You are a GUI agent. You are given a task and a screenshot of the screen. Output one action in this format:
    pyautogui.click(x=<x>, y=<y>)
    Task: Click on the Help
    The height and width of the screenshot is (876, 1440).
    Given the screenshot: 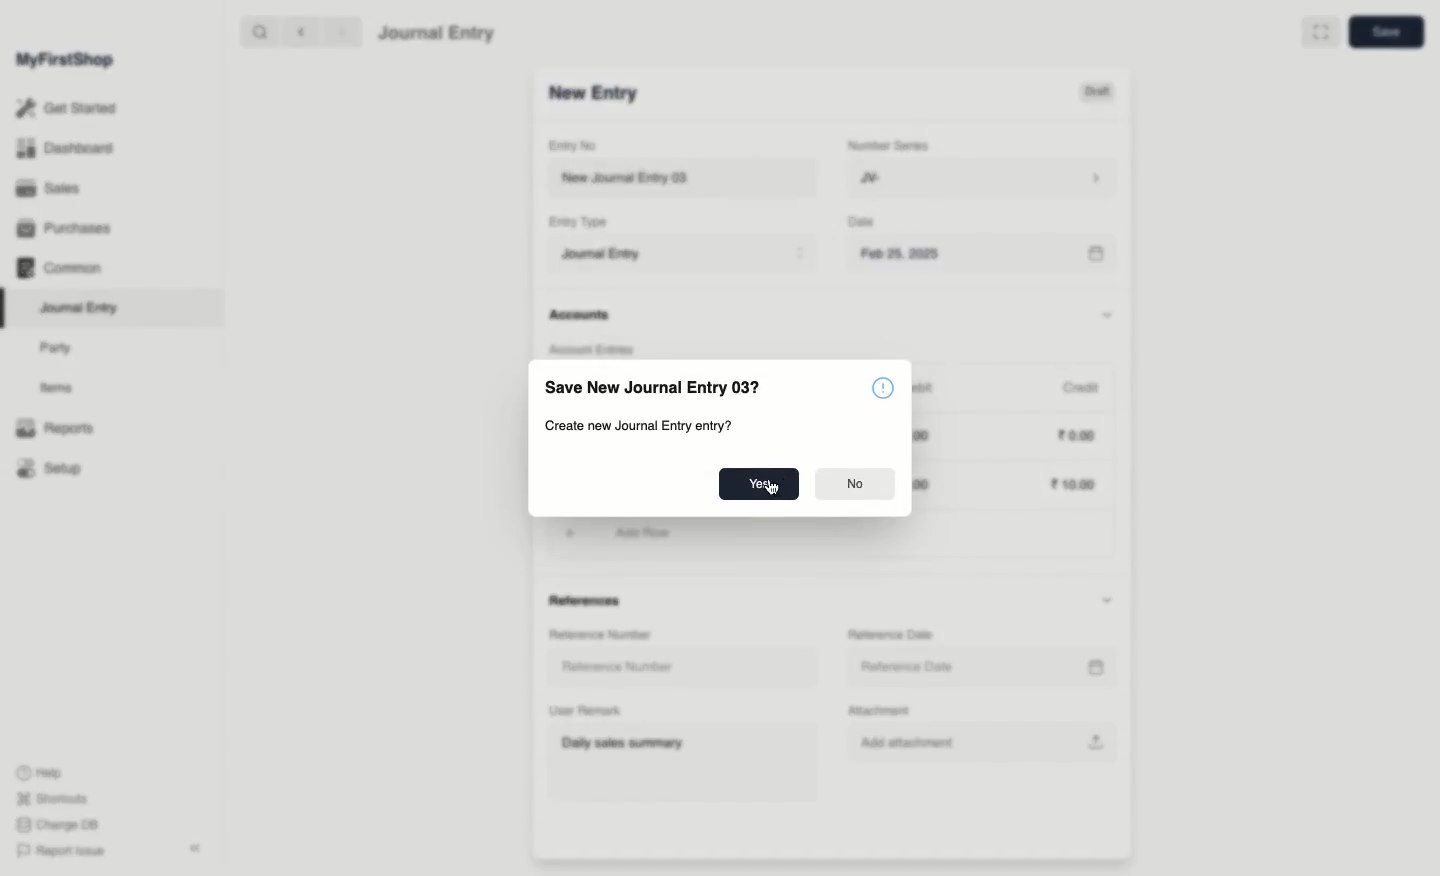 What is the action you would take?
    pyautogui.click(x=37, y=771)
    